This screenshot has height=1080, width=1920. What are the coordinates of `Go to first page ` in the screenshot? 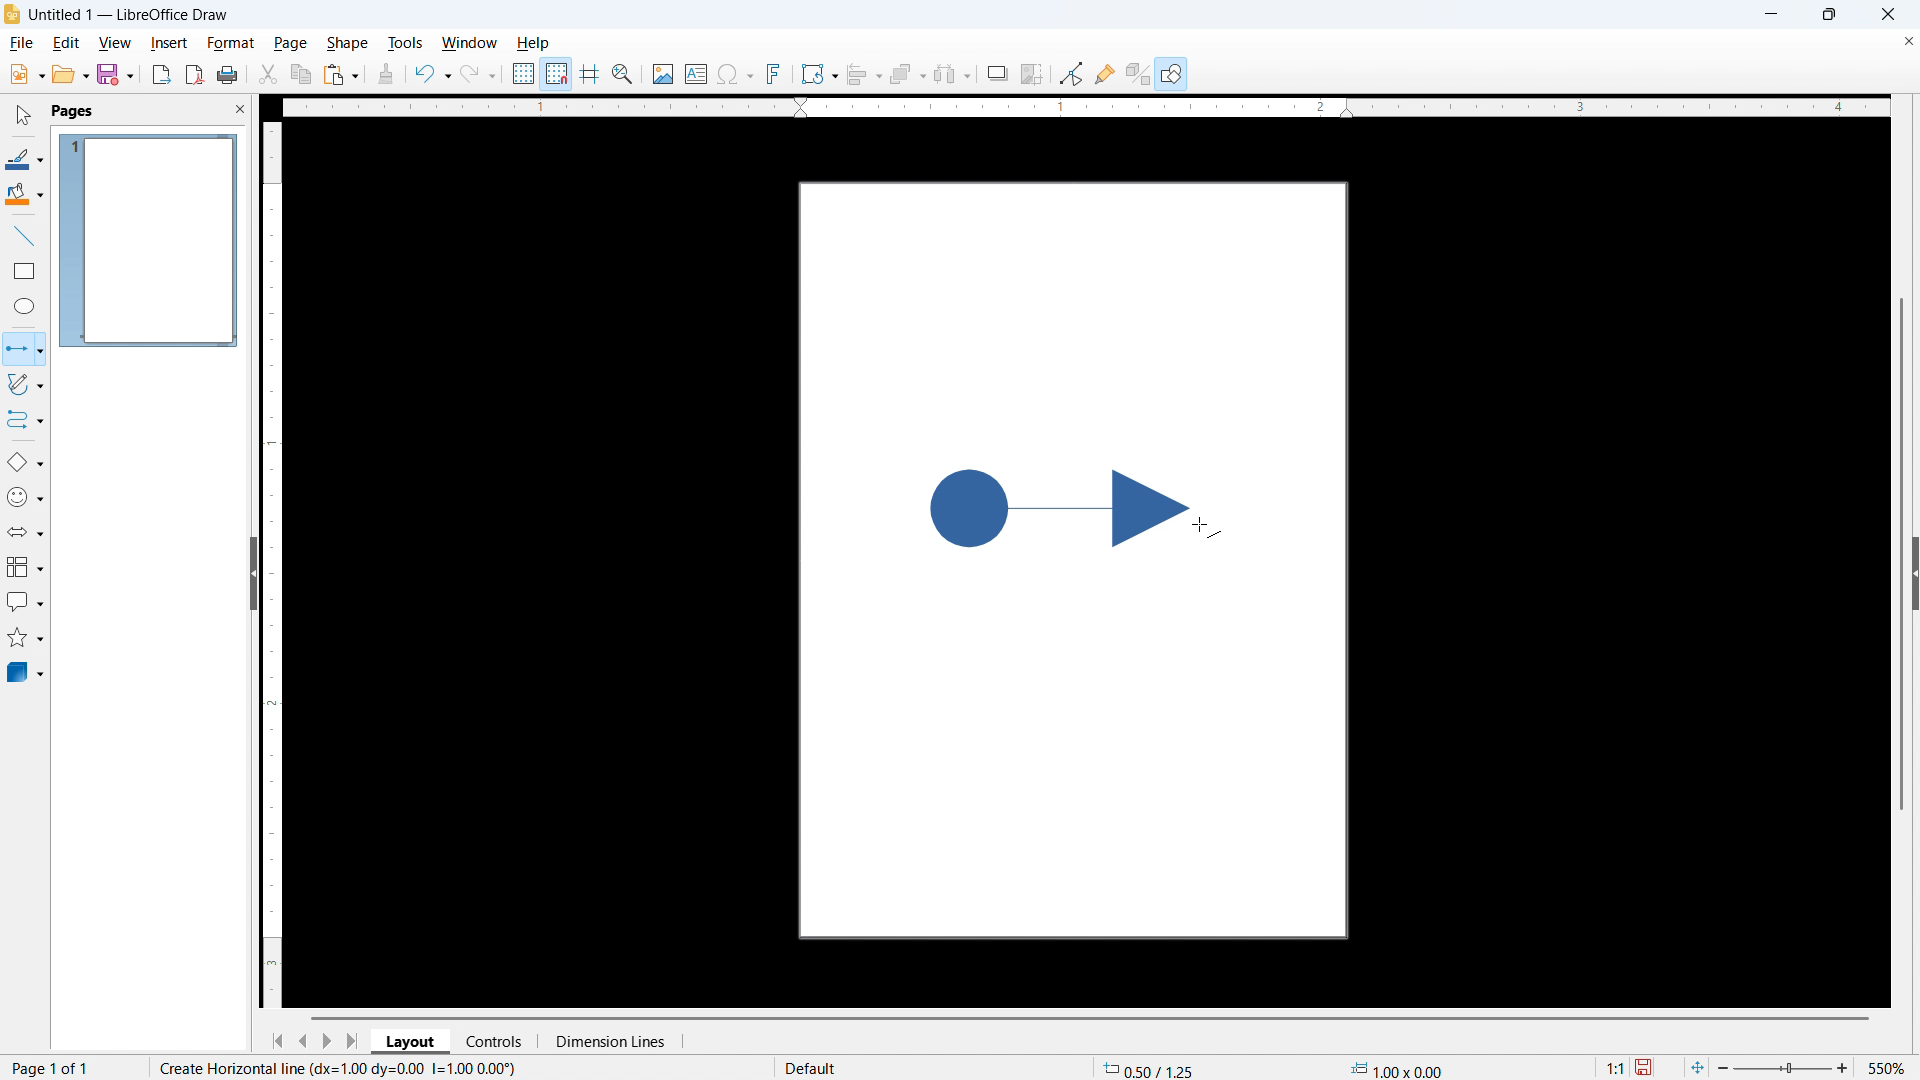 It's located at (276, 1042).